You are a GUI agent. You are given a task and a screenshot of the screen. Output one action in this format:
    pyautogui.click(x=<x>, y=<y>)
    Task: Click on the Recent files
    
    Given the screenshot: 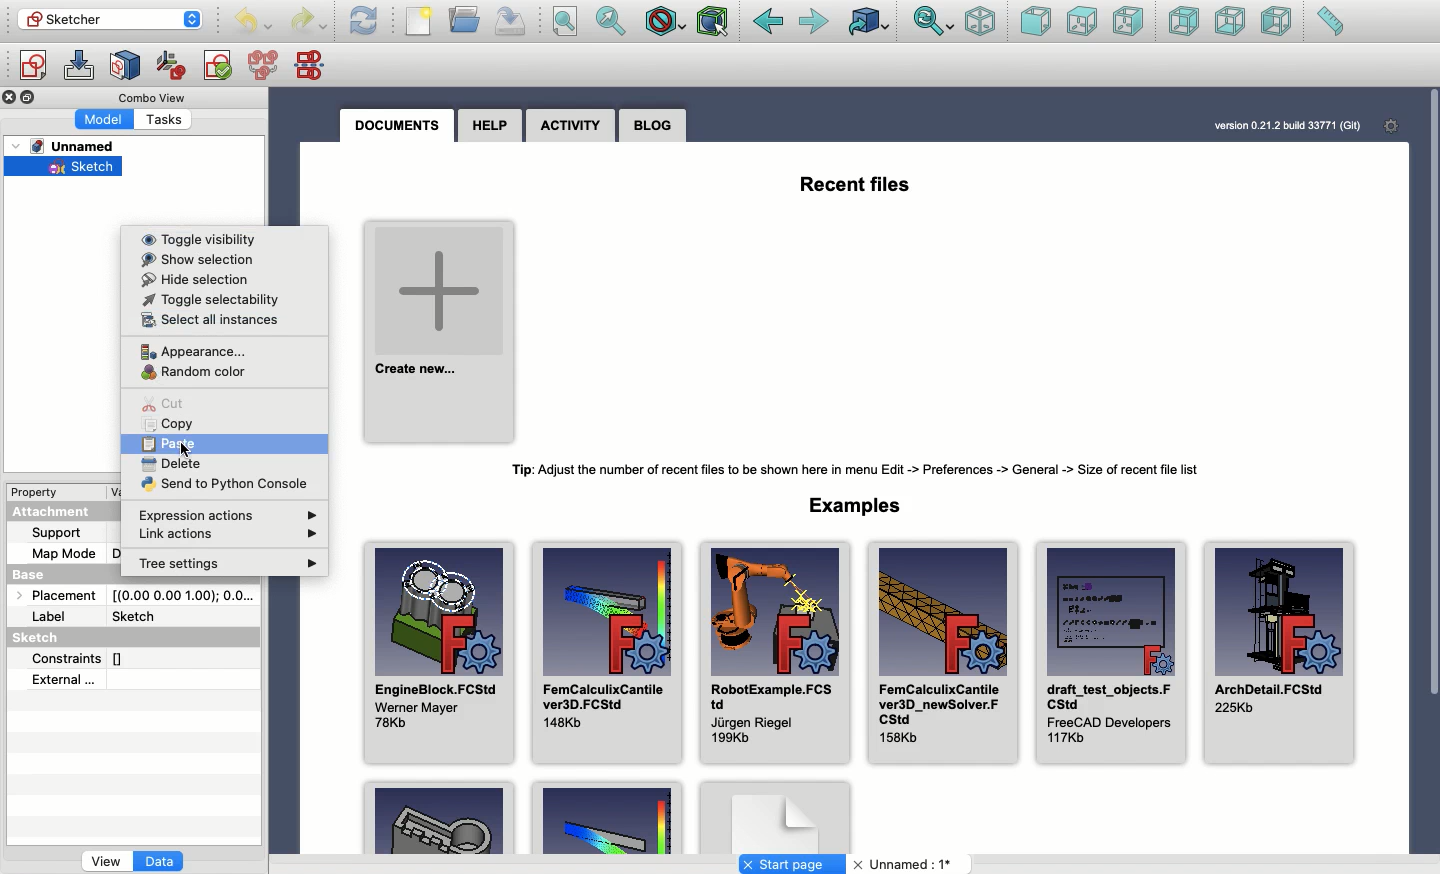 What is the action you would take?
    pyautogui.click(x=857, y=182)
    